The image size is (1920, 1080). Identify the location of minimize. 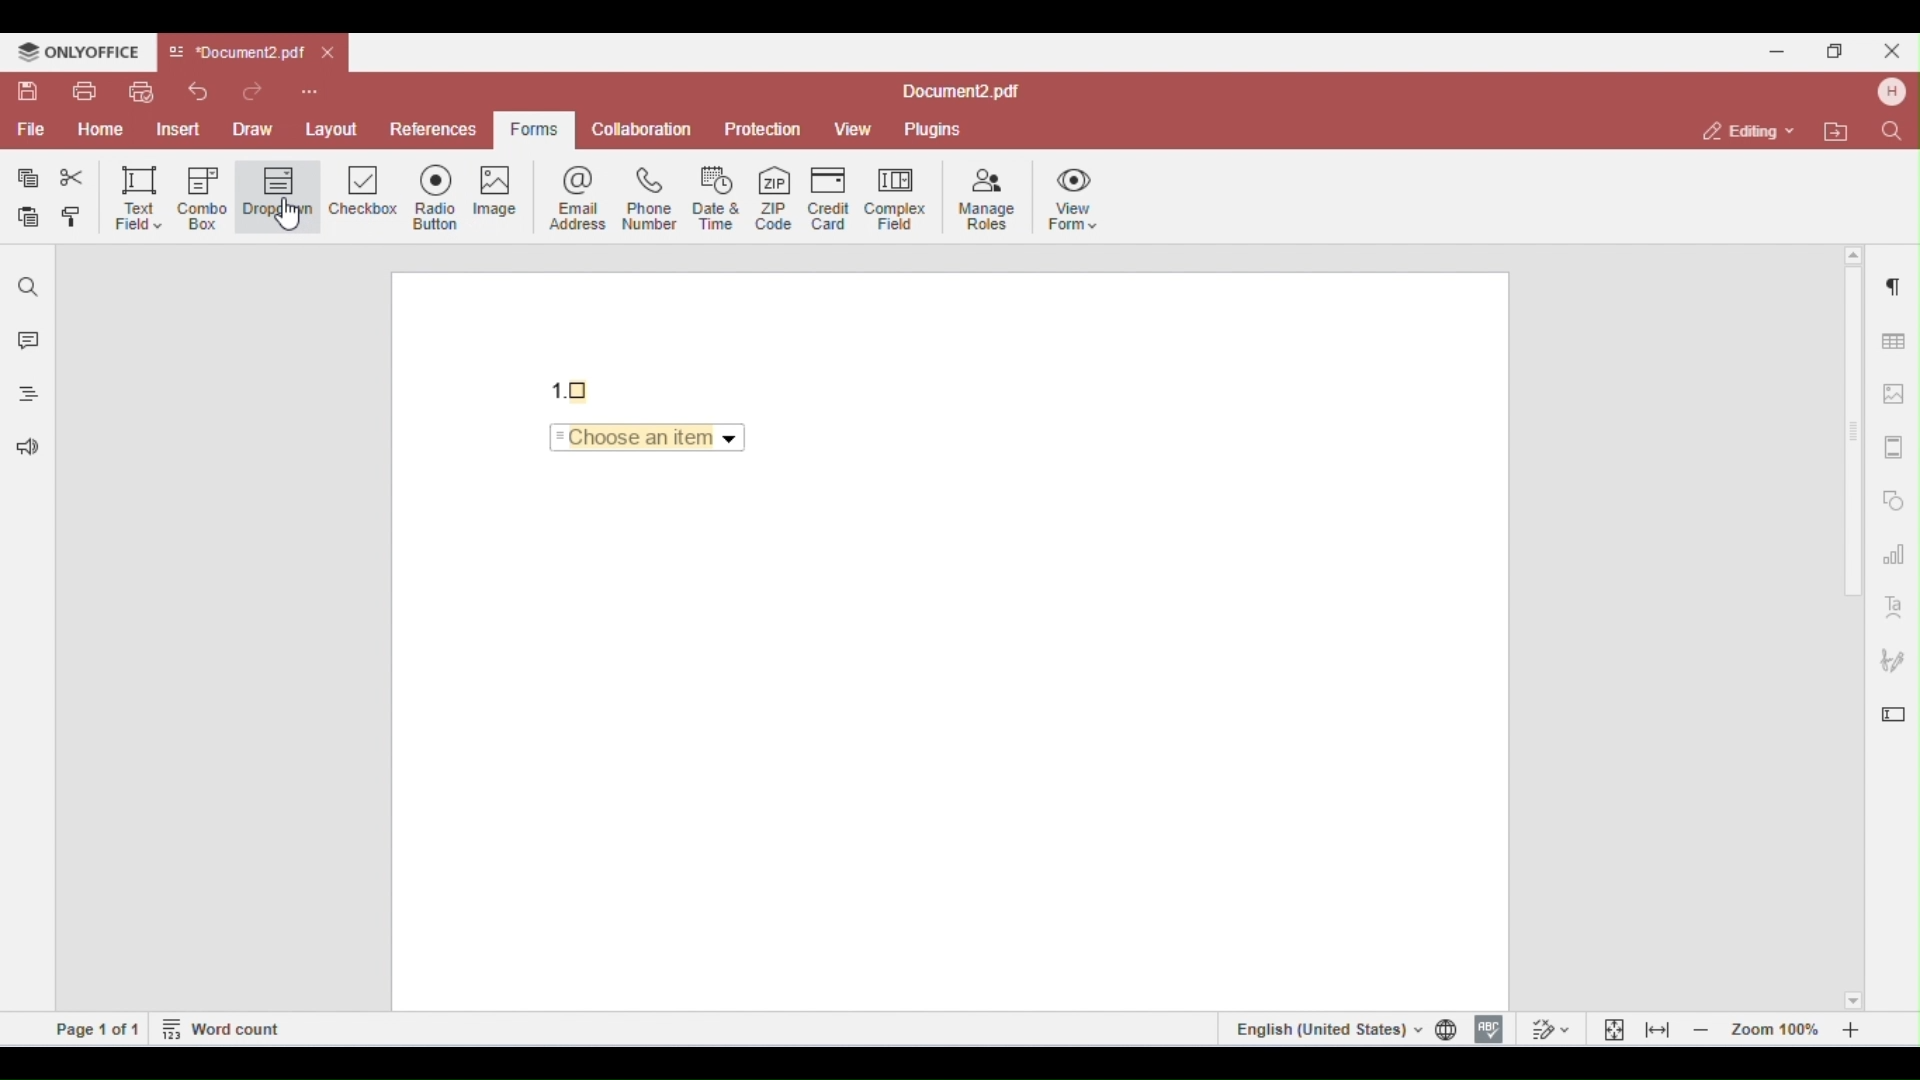
(1777, 49).